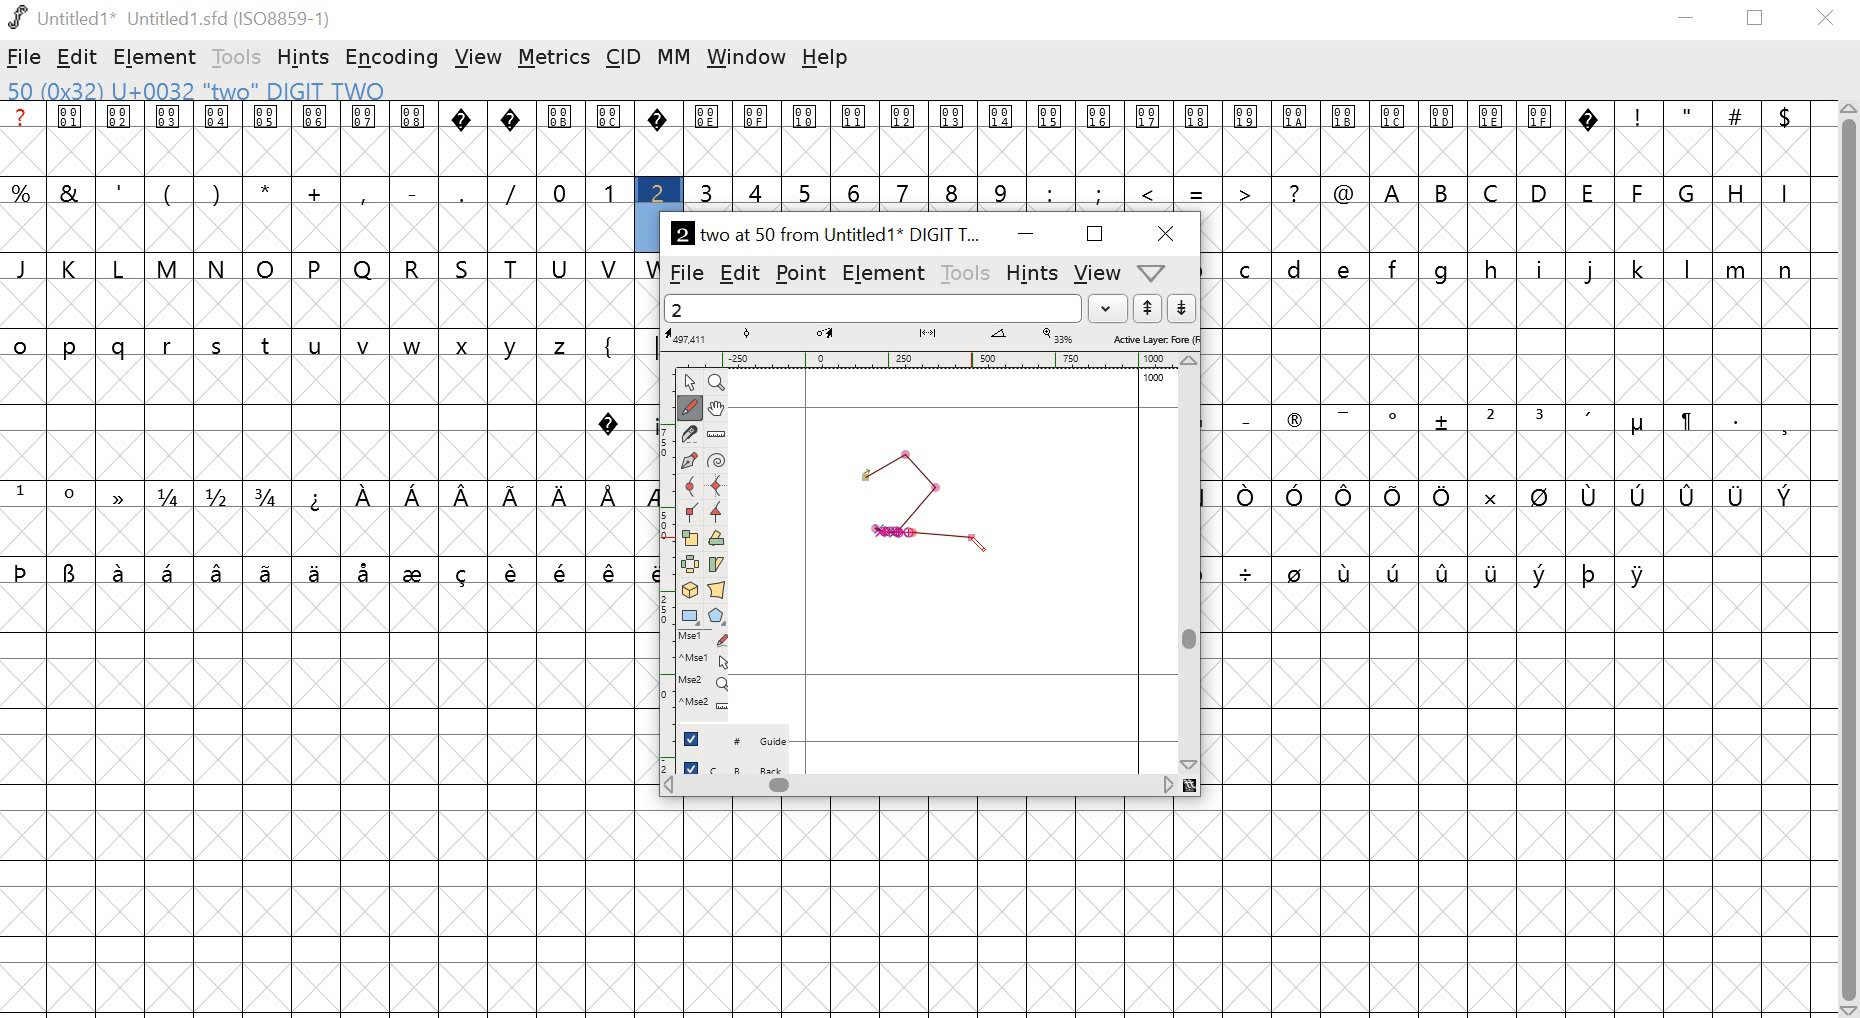 The image size is (1860, 1018). What do you see at coordinates (716, 538) in the screenshot?
I see `rotate` at bounding box center [716, 538].